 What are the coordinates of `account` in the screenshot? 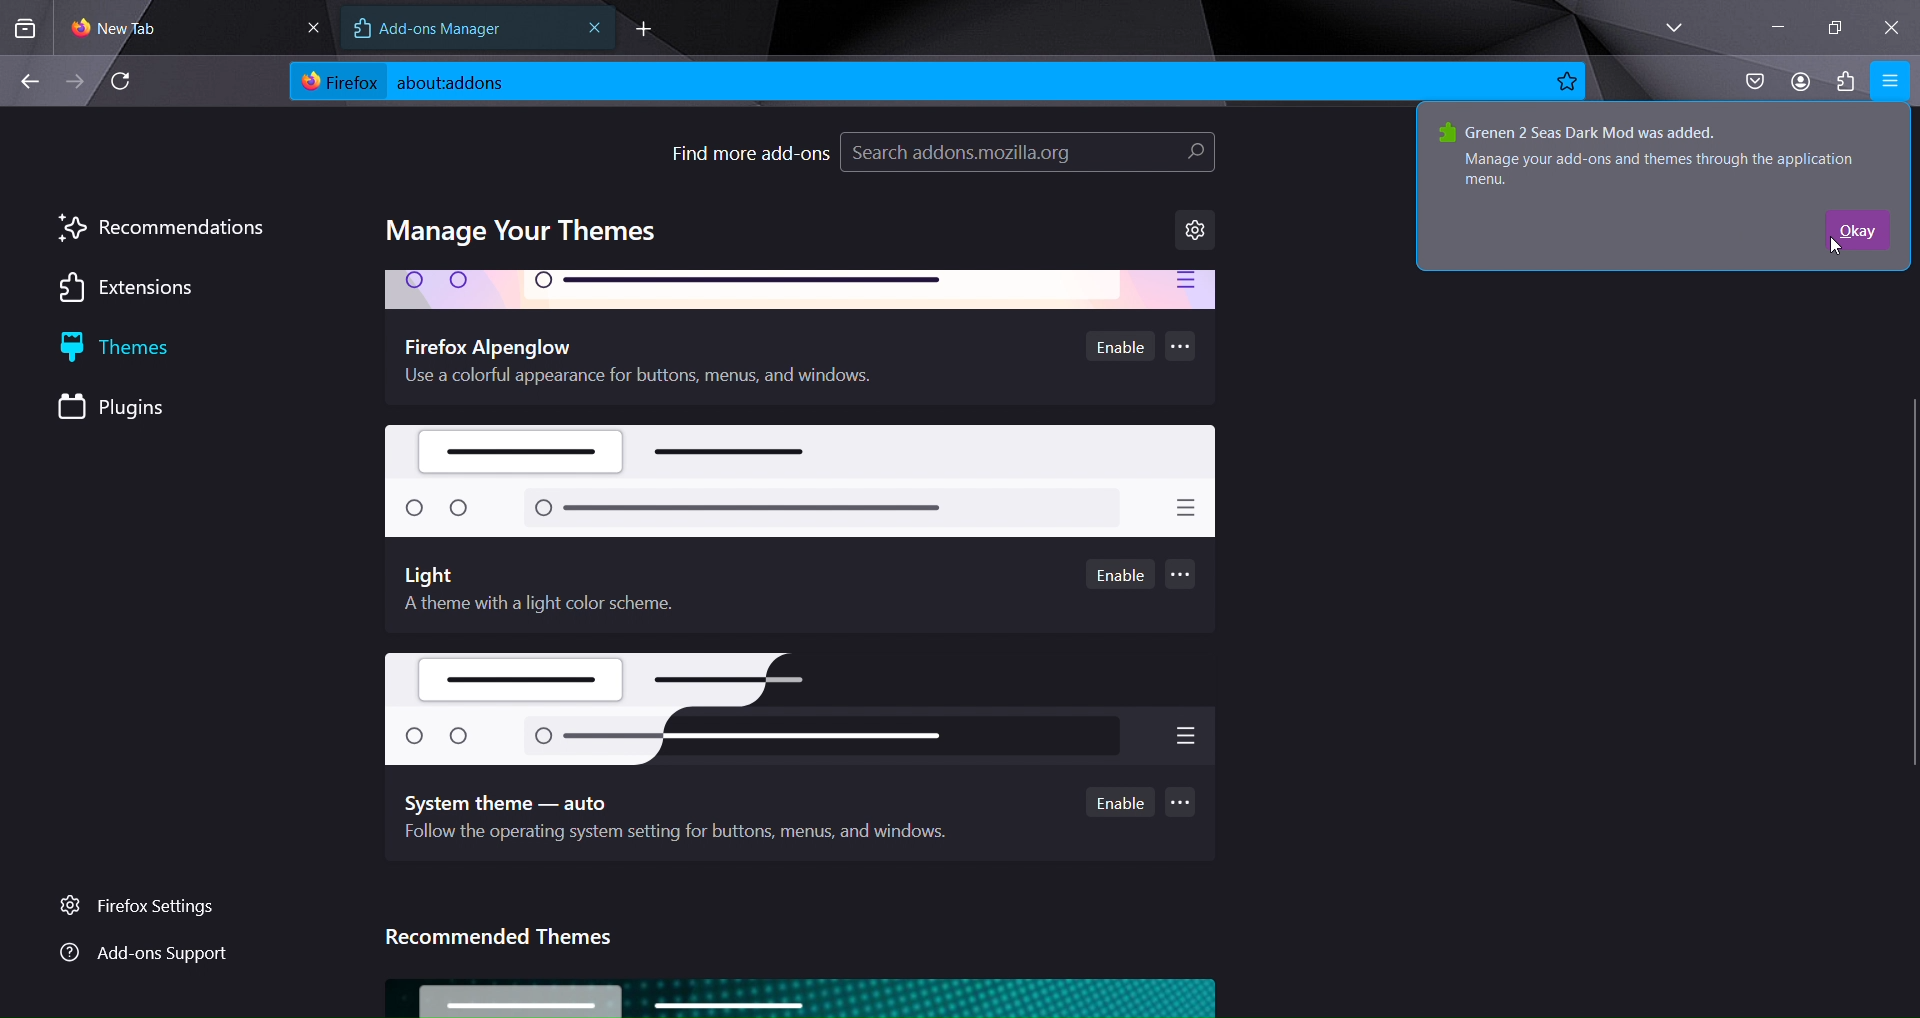 It's located at (1800, 82).